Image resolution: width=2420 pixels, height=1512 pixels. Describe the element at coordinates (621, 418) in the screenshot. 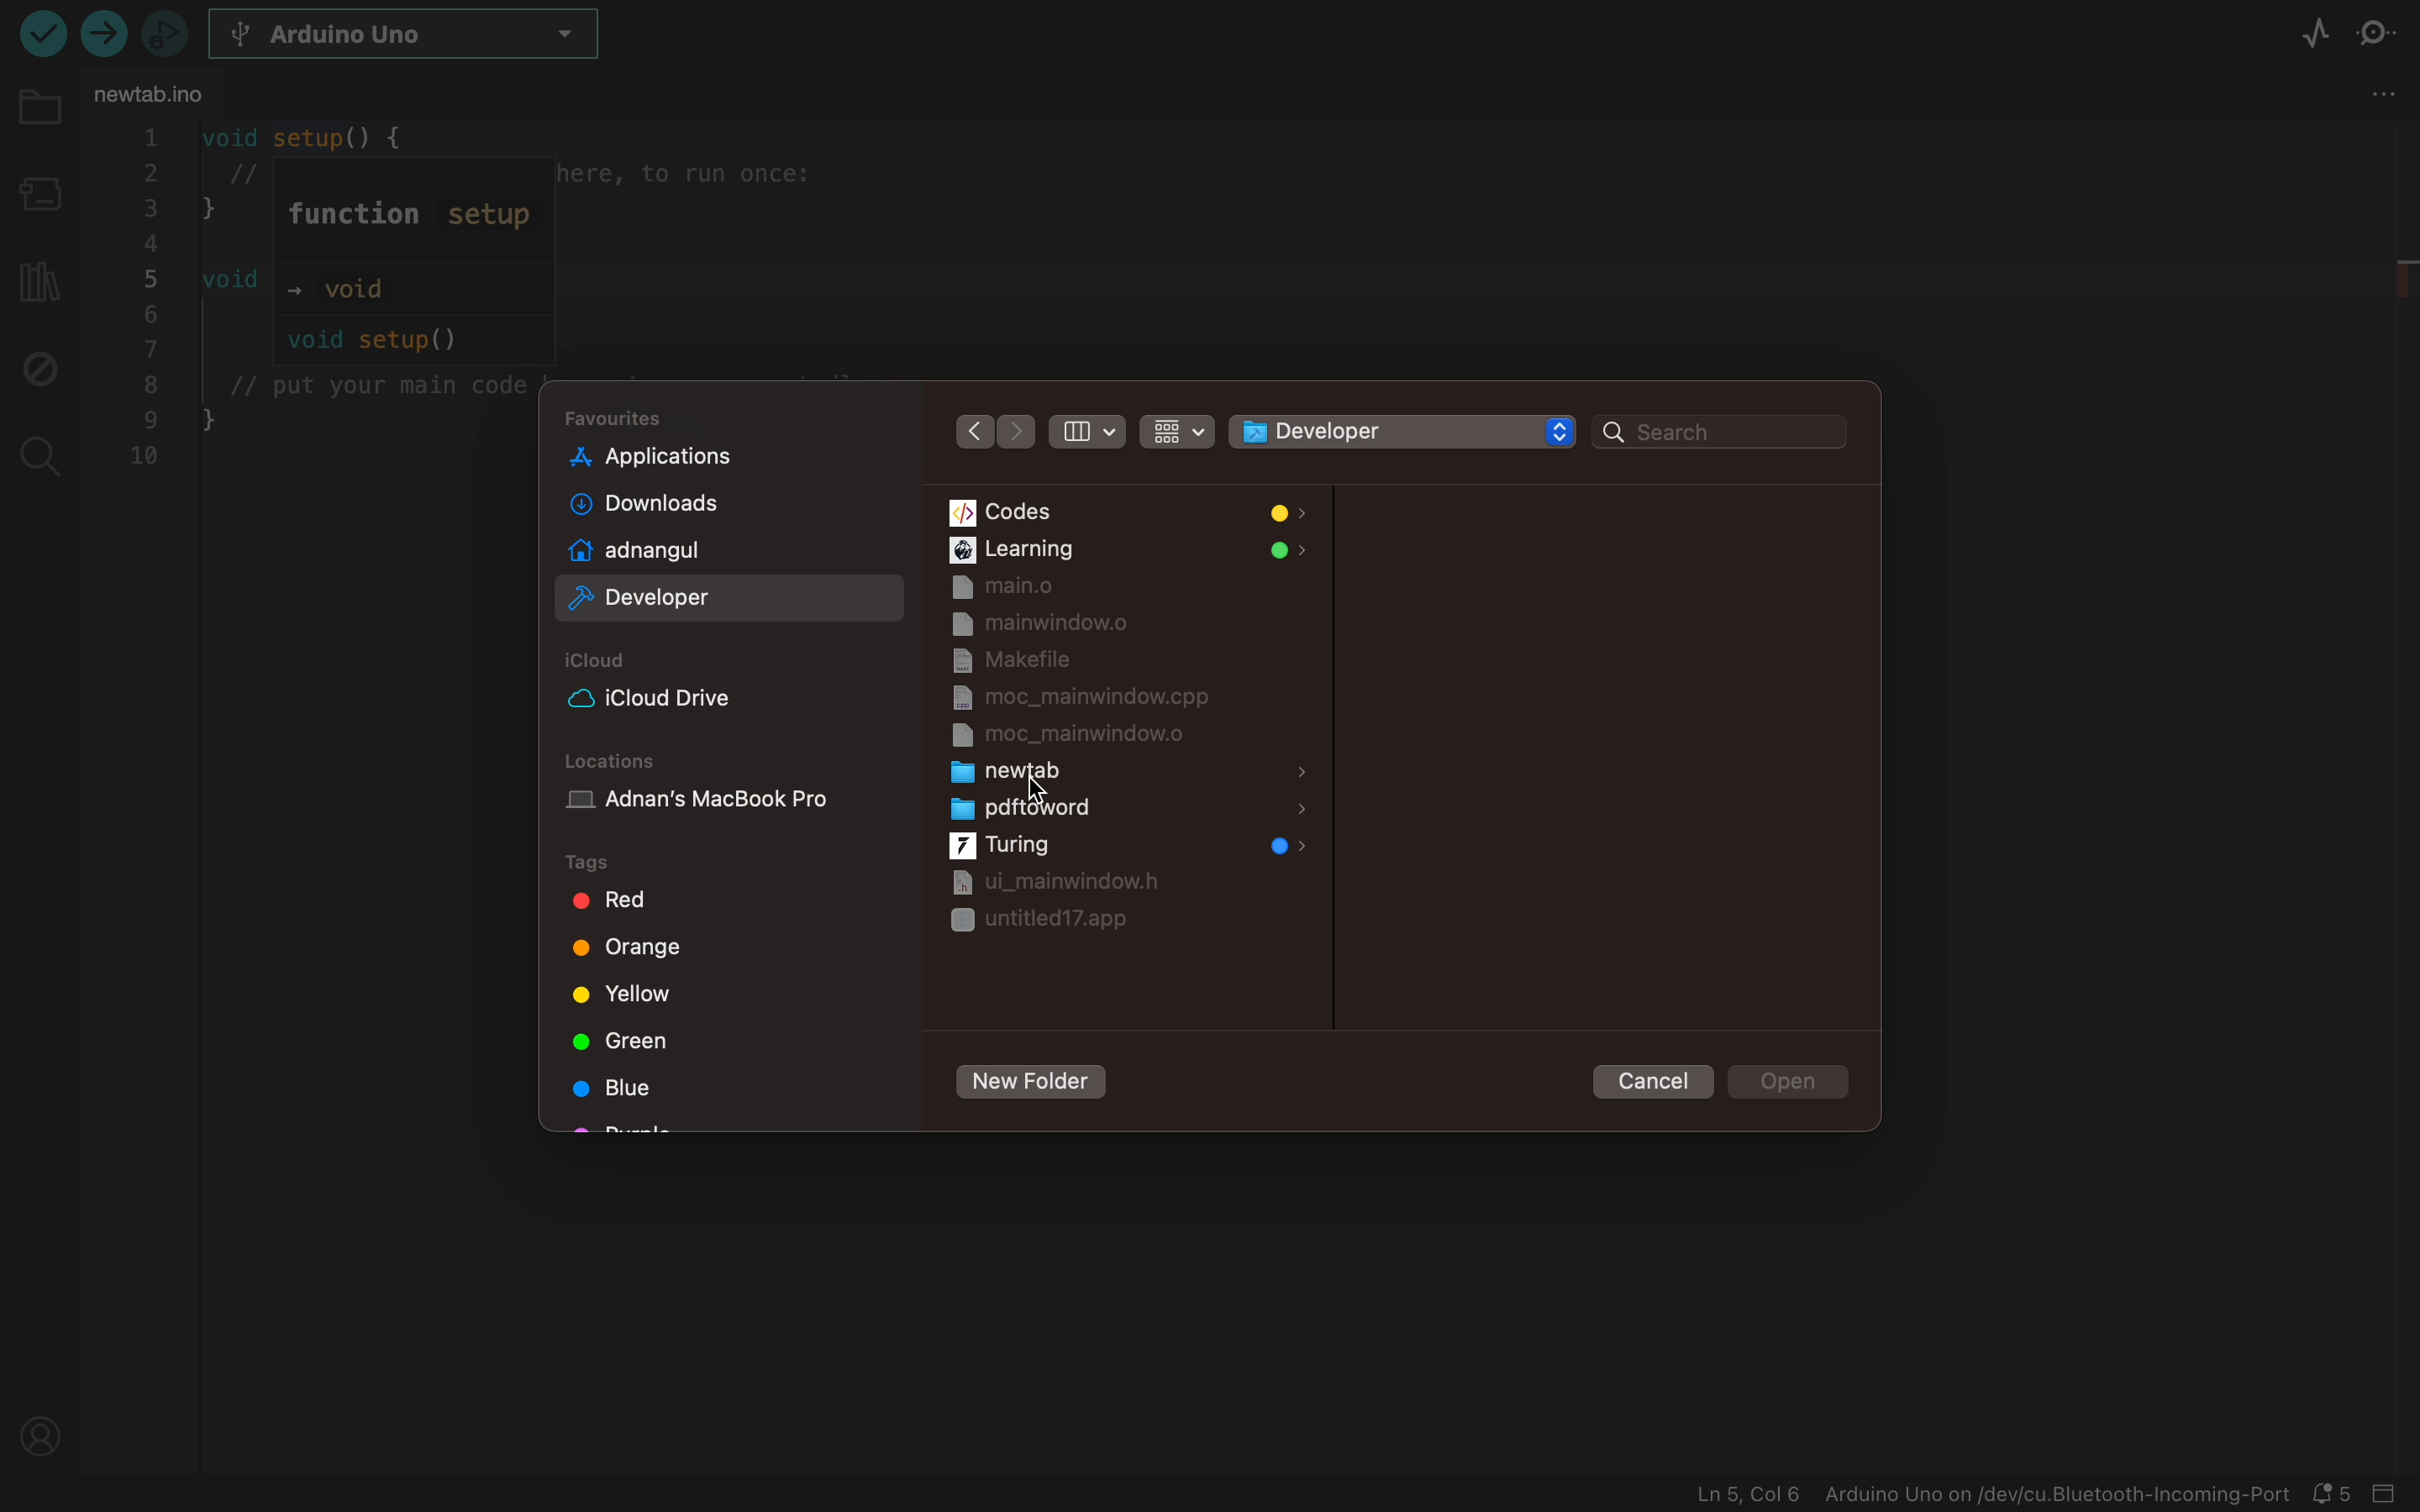

I see `favourites` at that location.